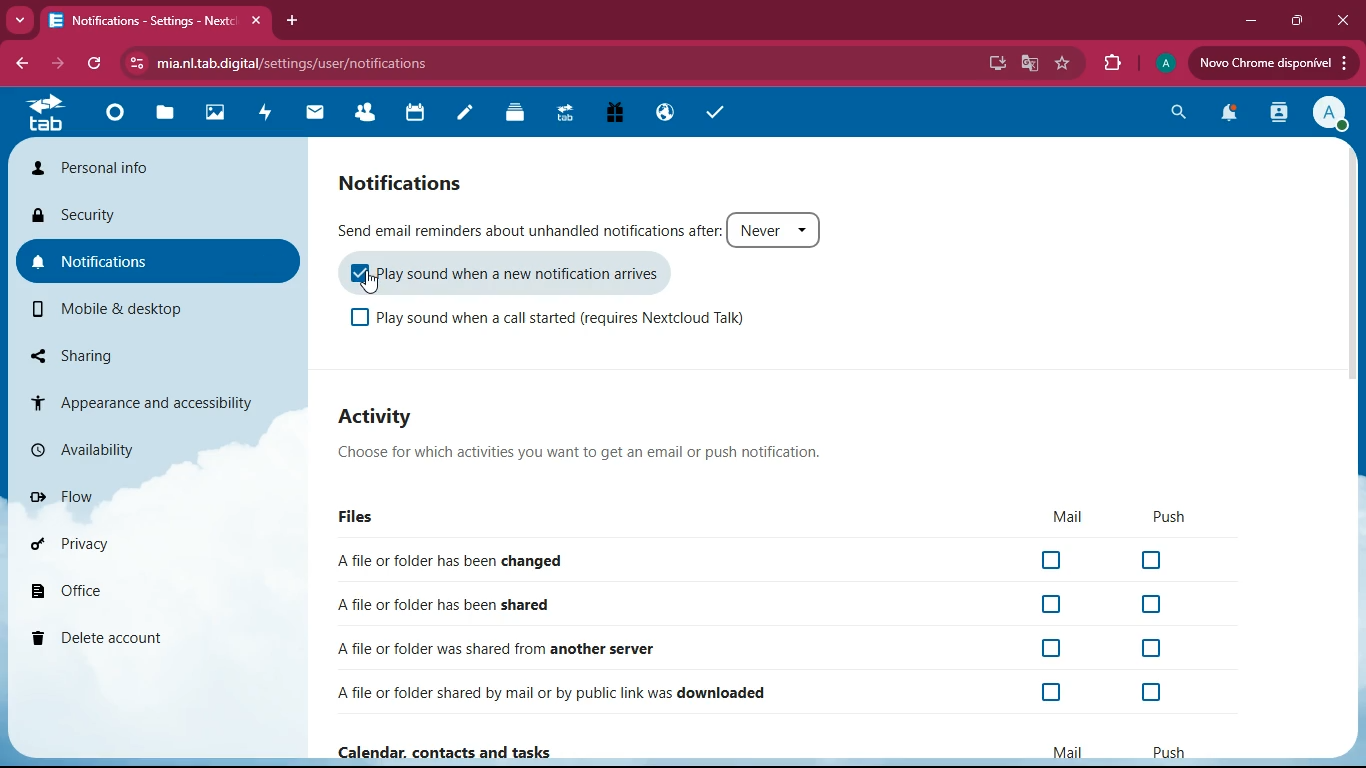 This screenshot has height=768, width=1366. Describe the element at coordinates (591, 454) in the screenshot. I see `description` at that location.